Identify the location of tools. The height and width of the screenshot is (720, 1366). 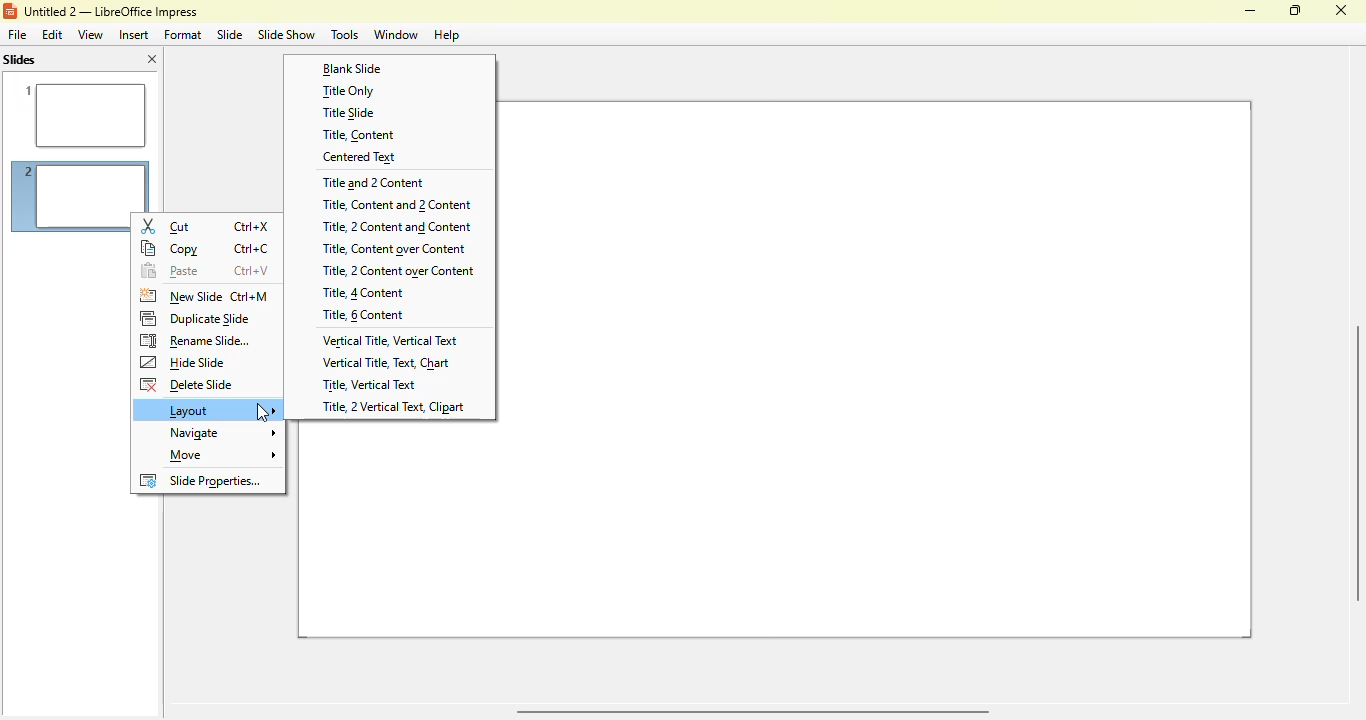
(343, 34).